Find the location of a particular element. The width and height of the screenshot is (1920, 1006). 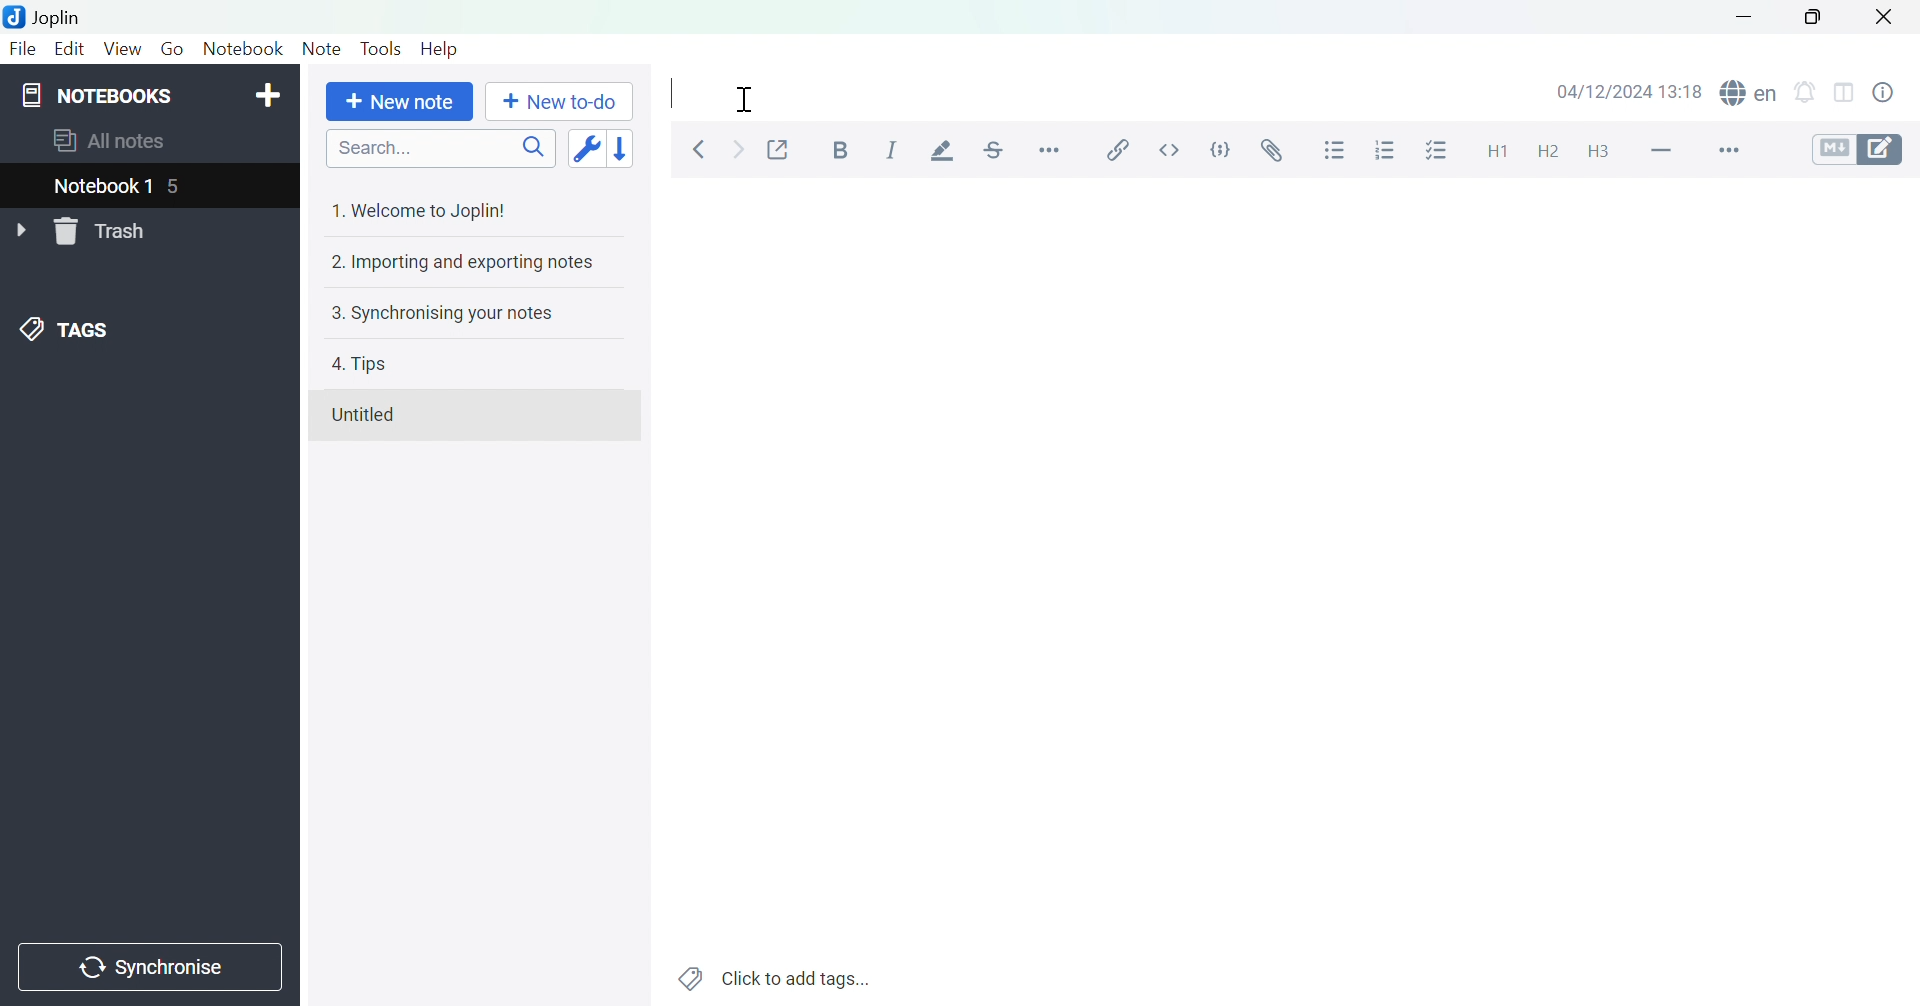

Attach file is located at coordinates (1268, 151).